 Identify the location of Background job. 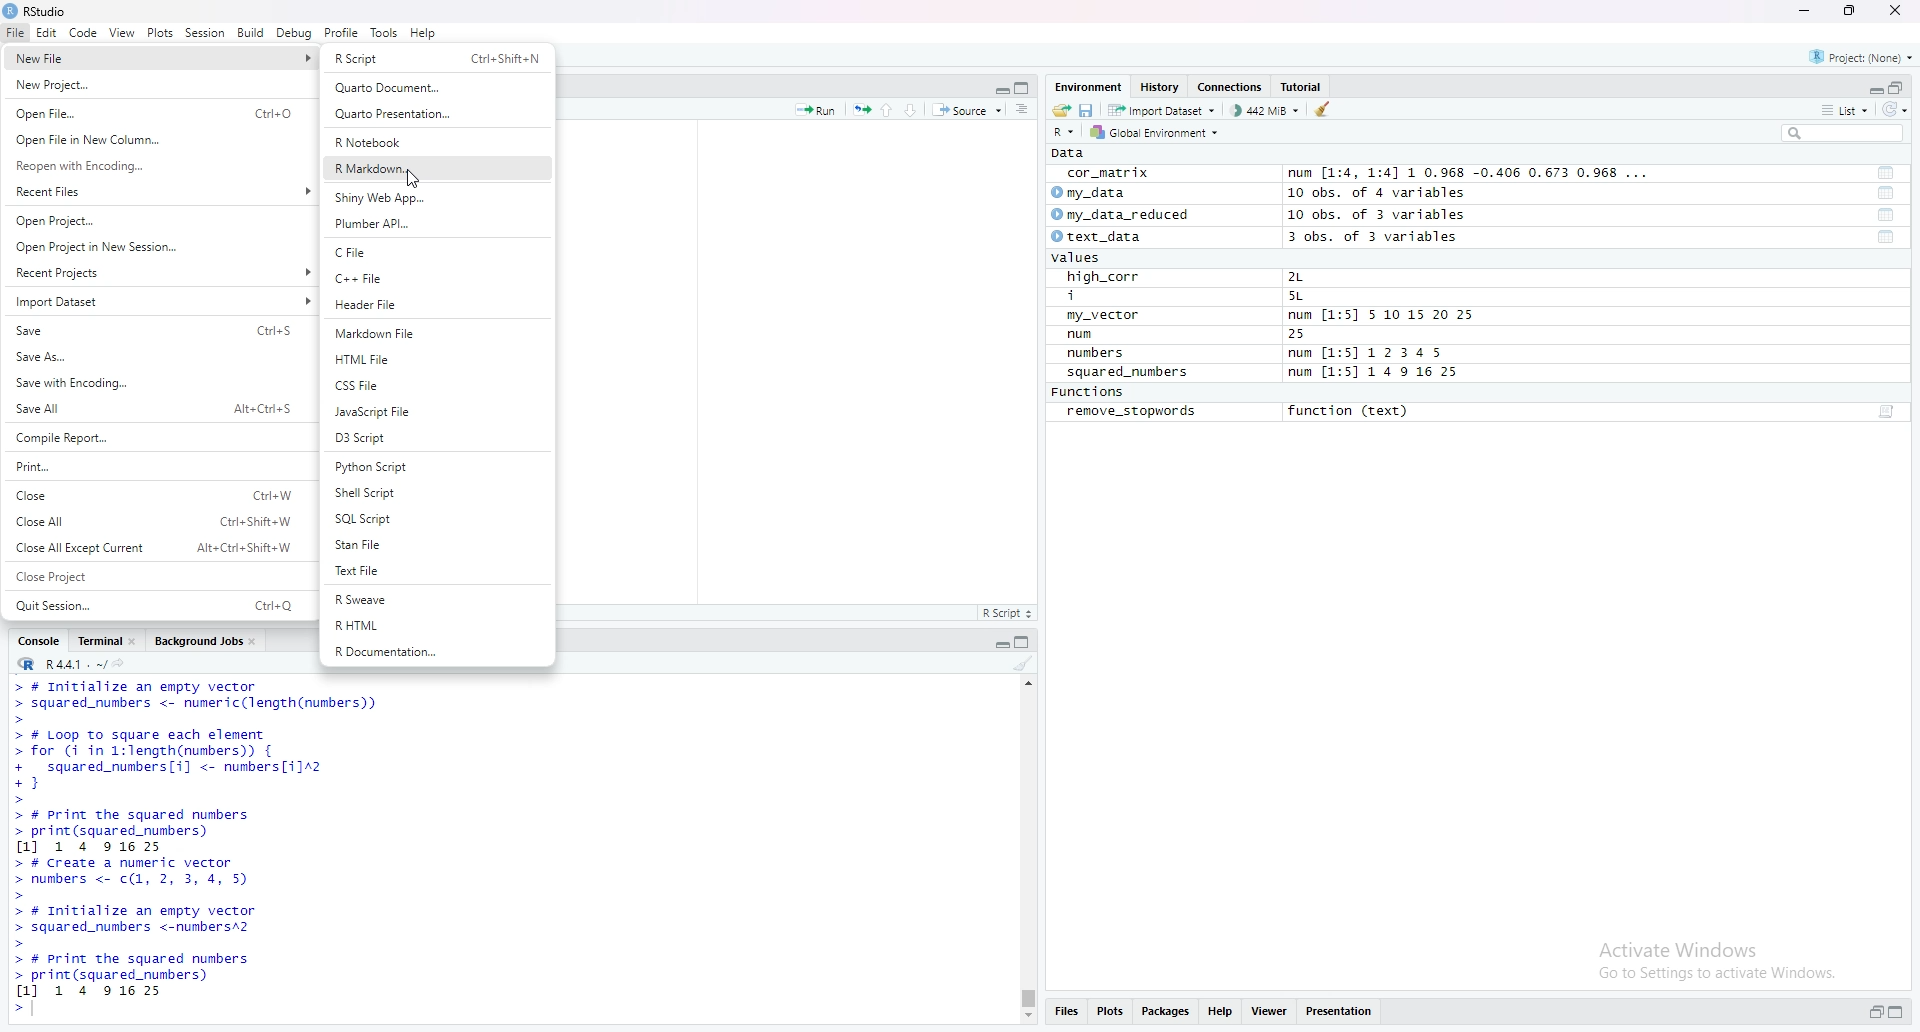
(197, 643).